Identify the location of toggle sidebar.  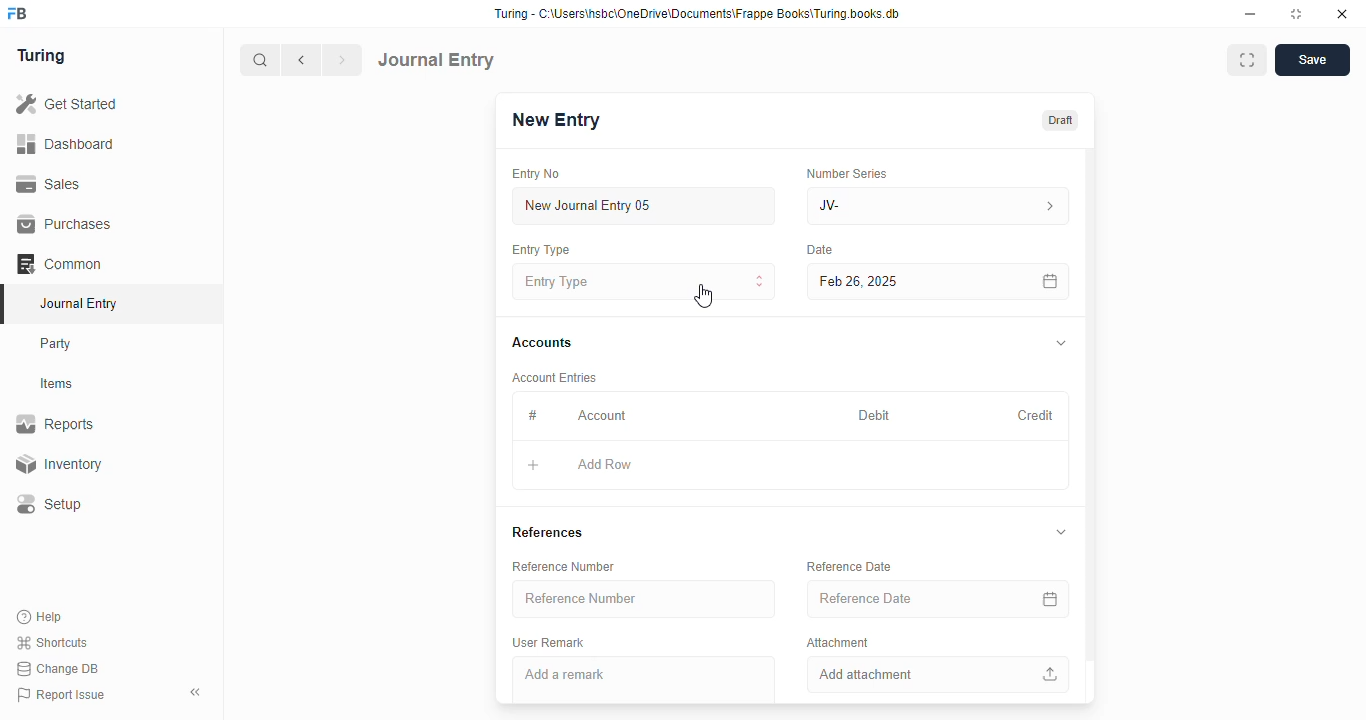
(197, 692).